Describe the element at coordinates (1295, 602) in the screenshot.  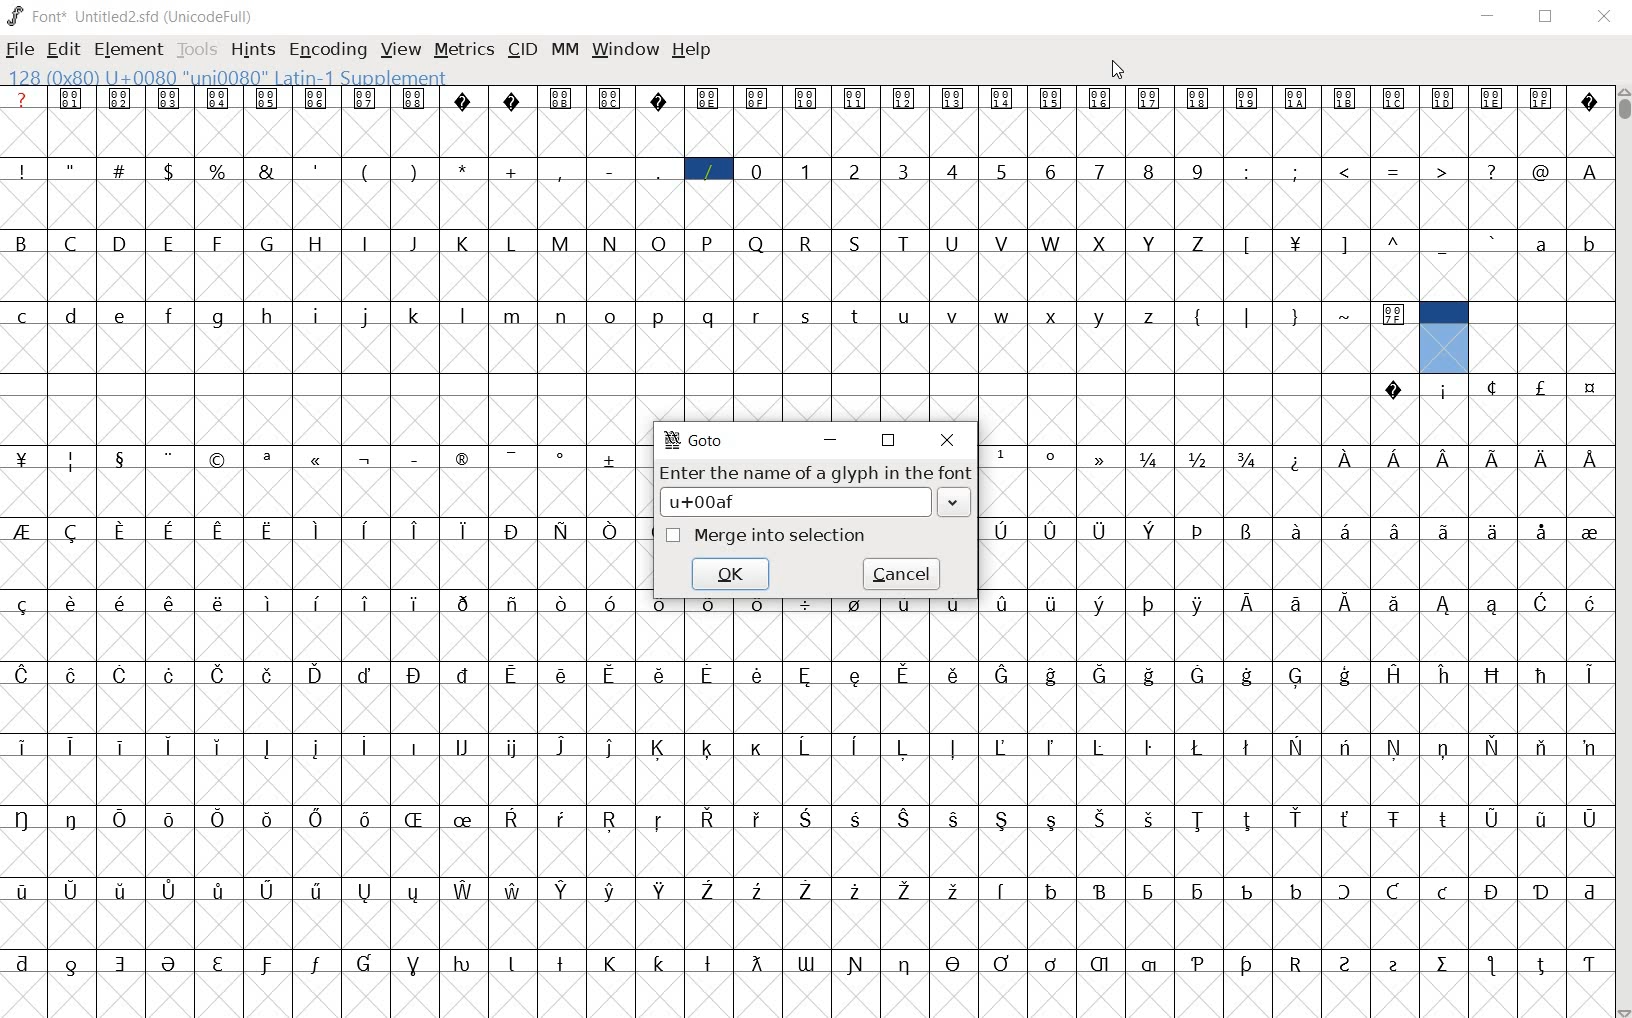
I see `Symbol` at that location.